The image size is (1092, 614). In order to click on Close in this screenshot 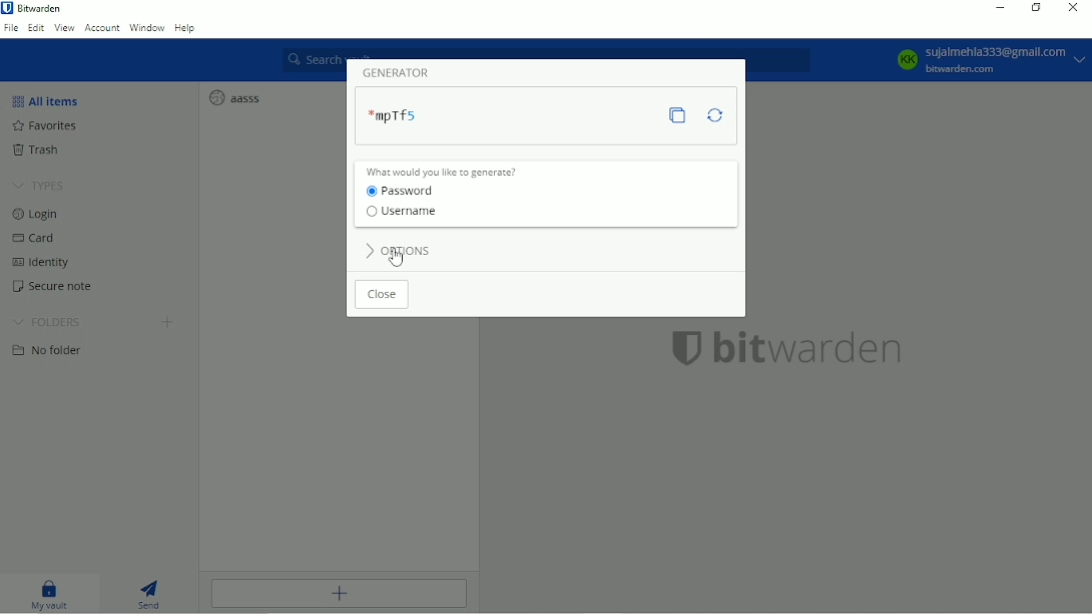, I will do `click(382, 294)`.